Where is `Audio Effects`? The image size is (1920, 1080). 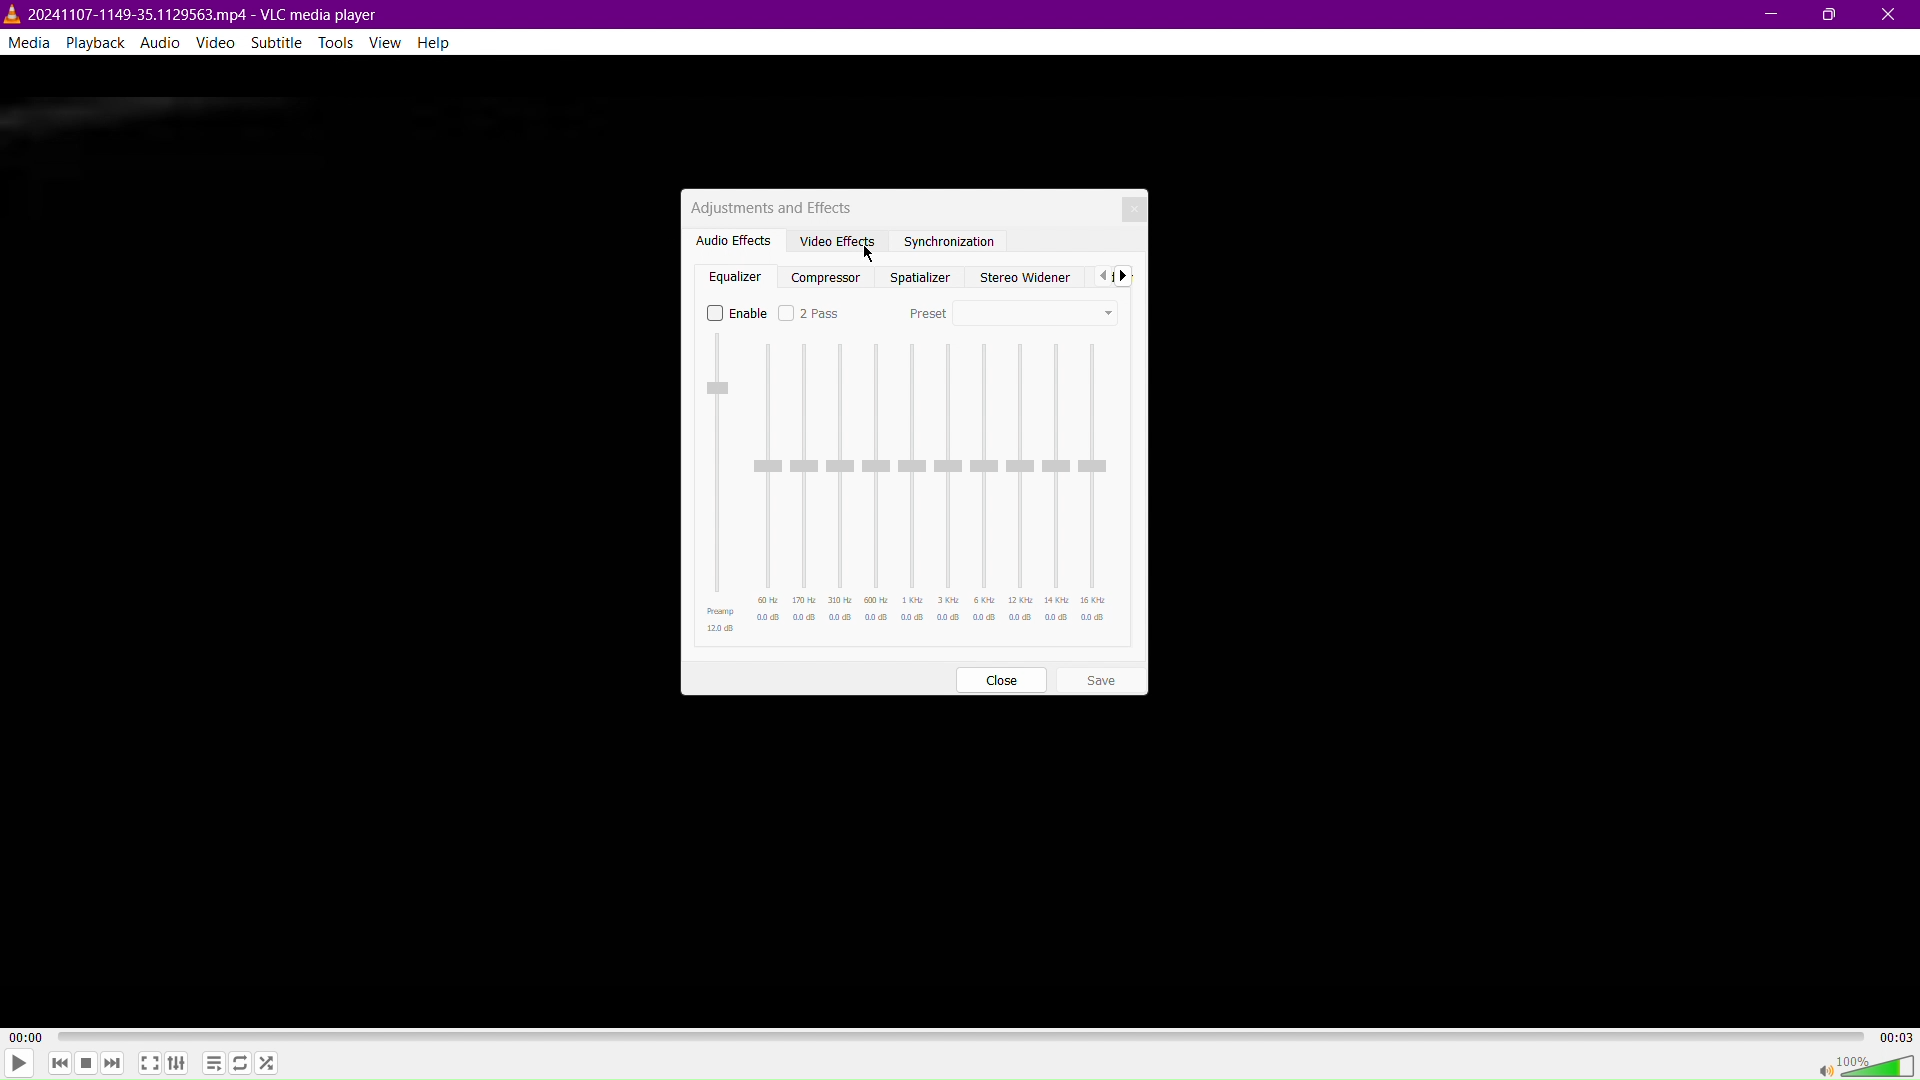
Audio Effects is located at coordinates (730, 239).